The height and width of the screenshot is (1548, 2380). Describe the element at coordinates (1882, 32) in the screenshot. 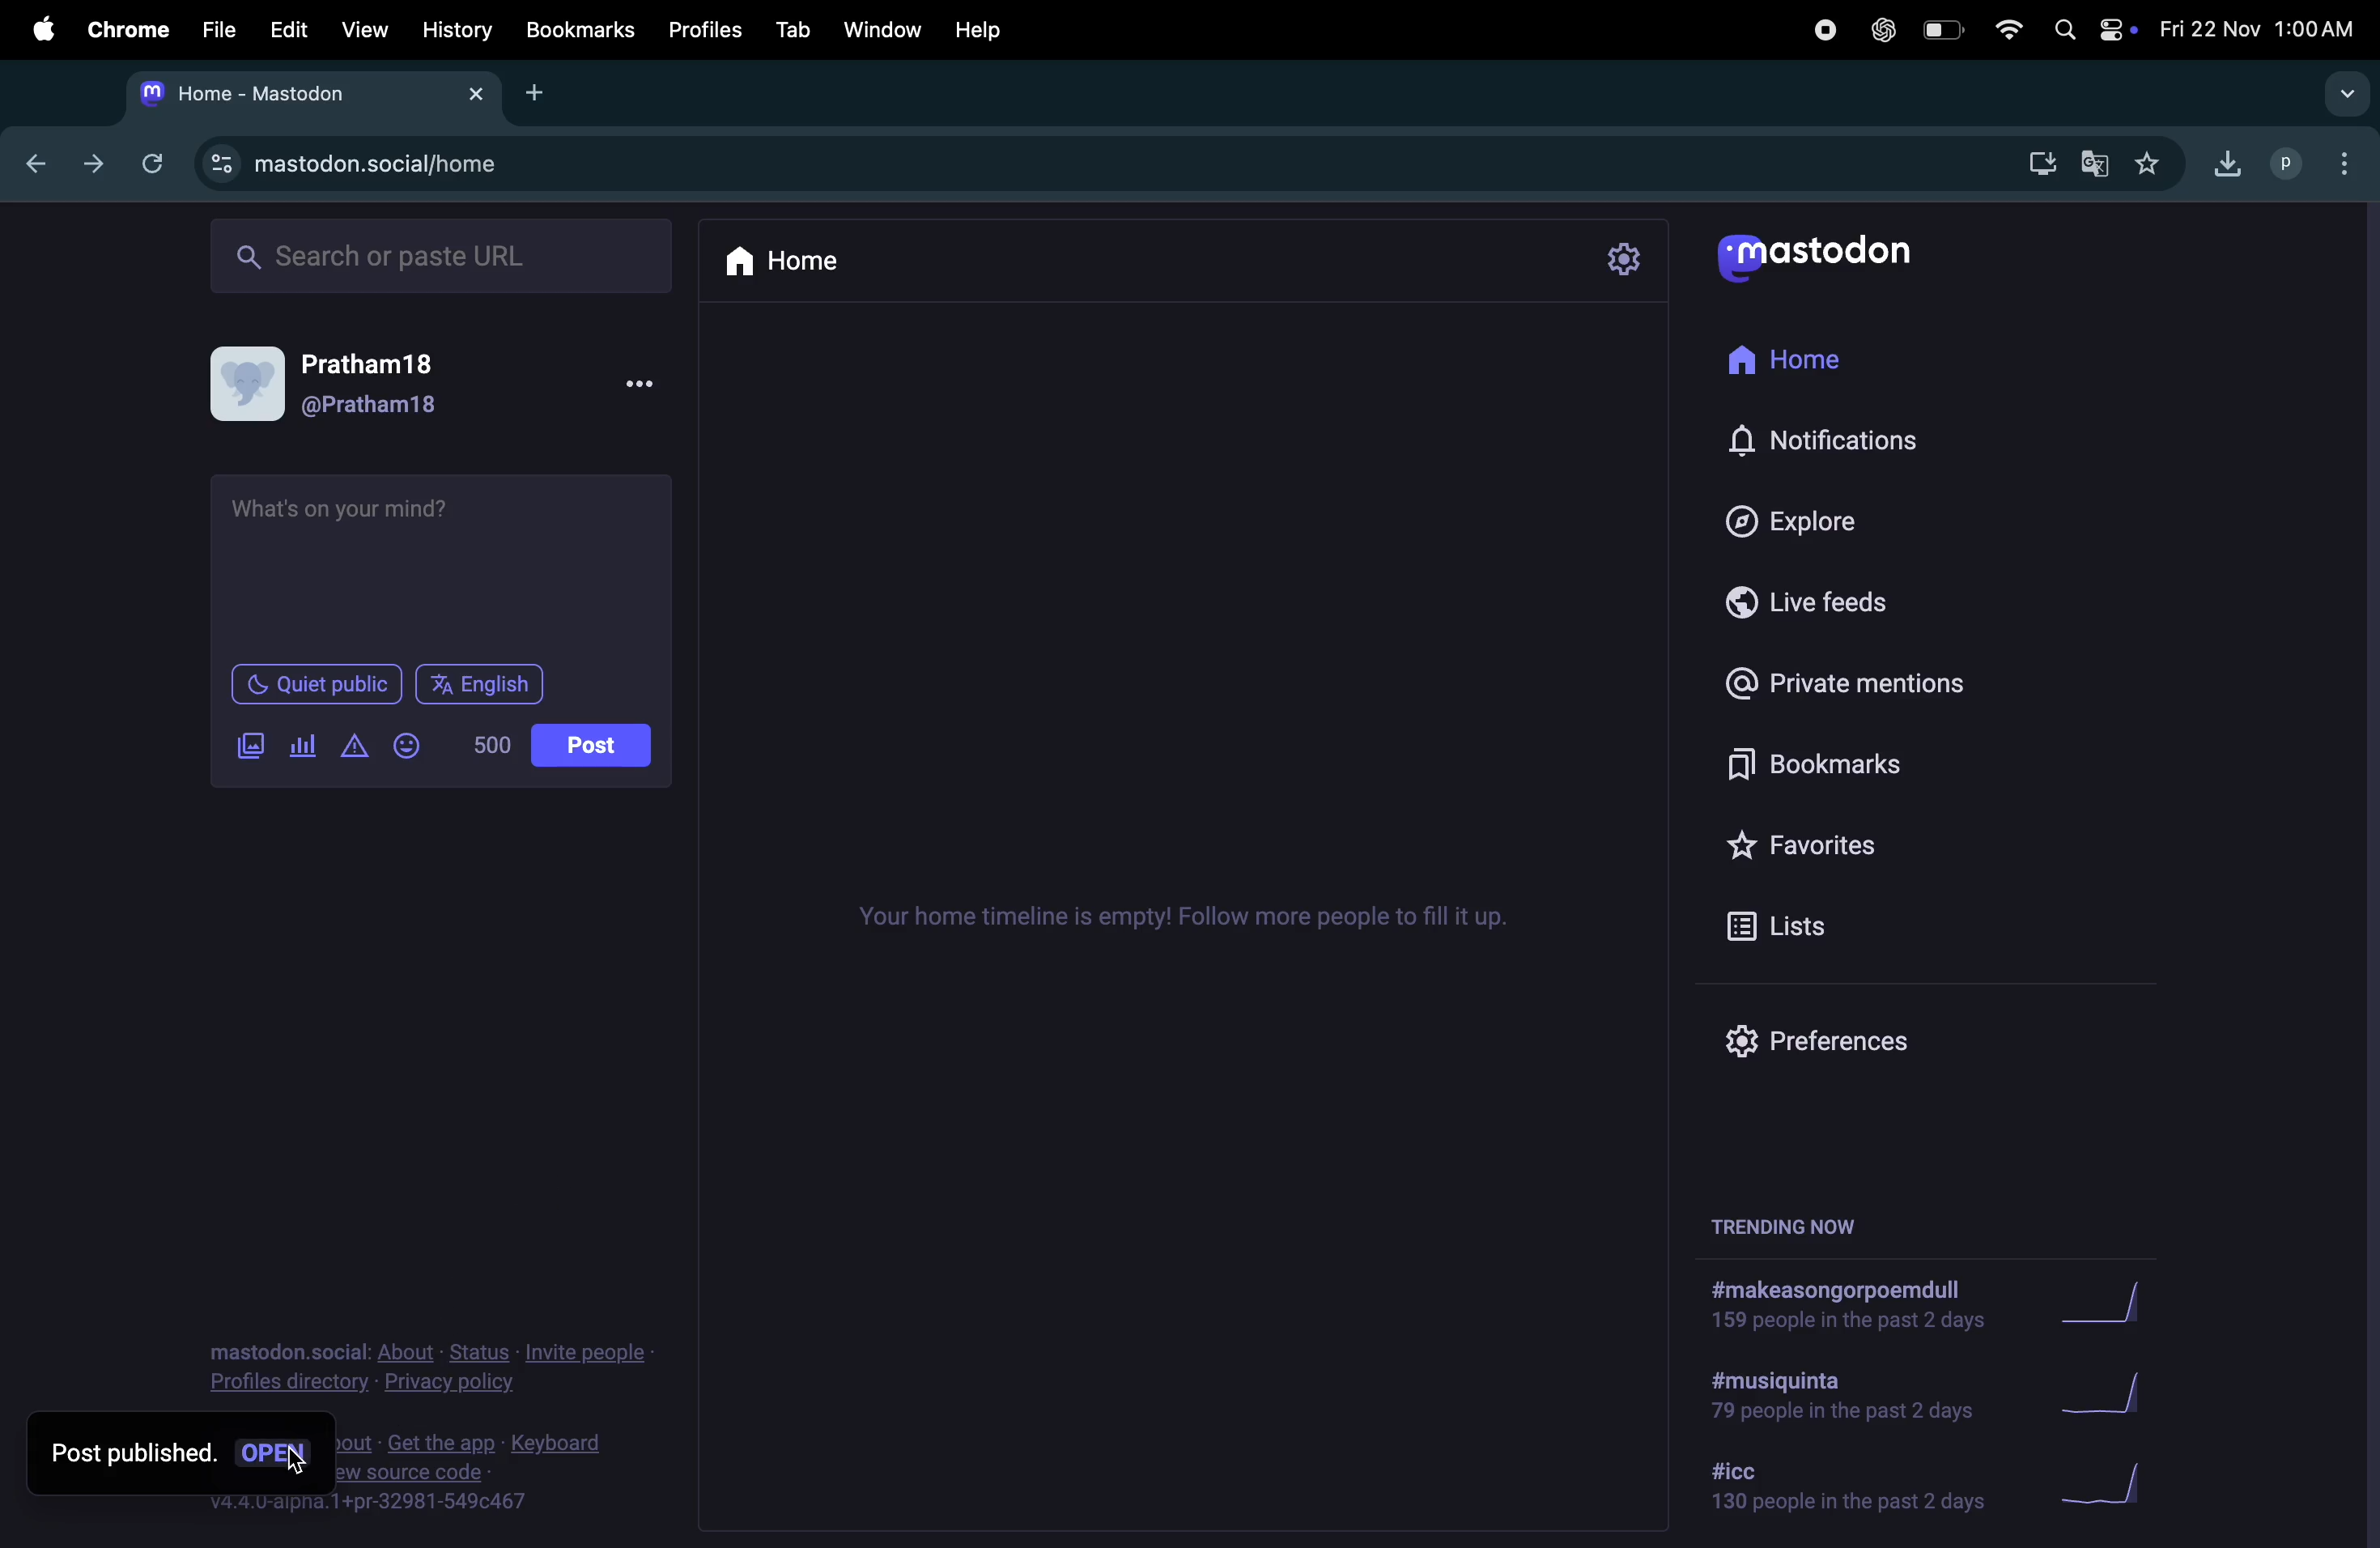

I see `chatgpt` at that location.